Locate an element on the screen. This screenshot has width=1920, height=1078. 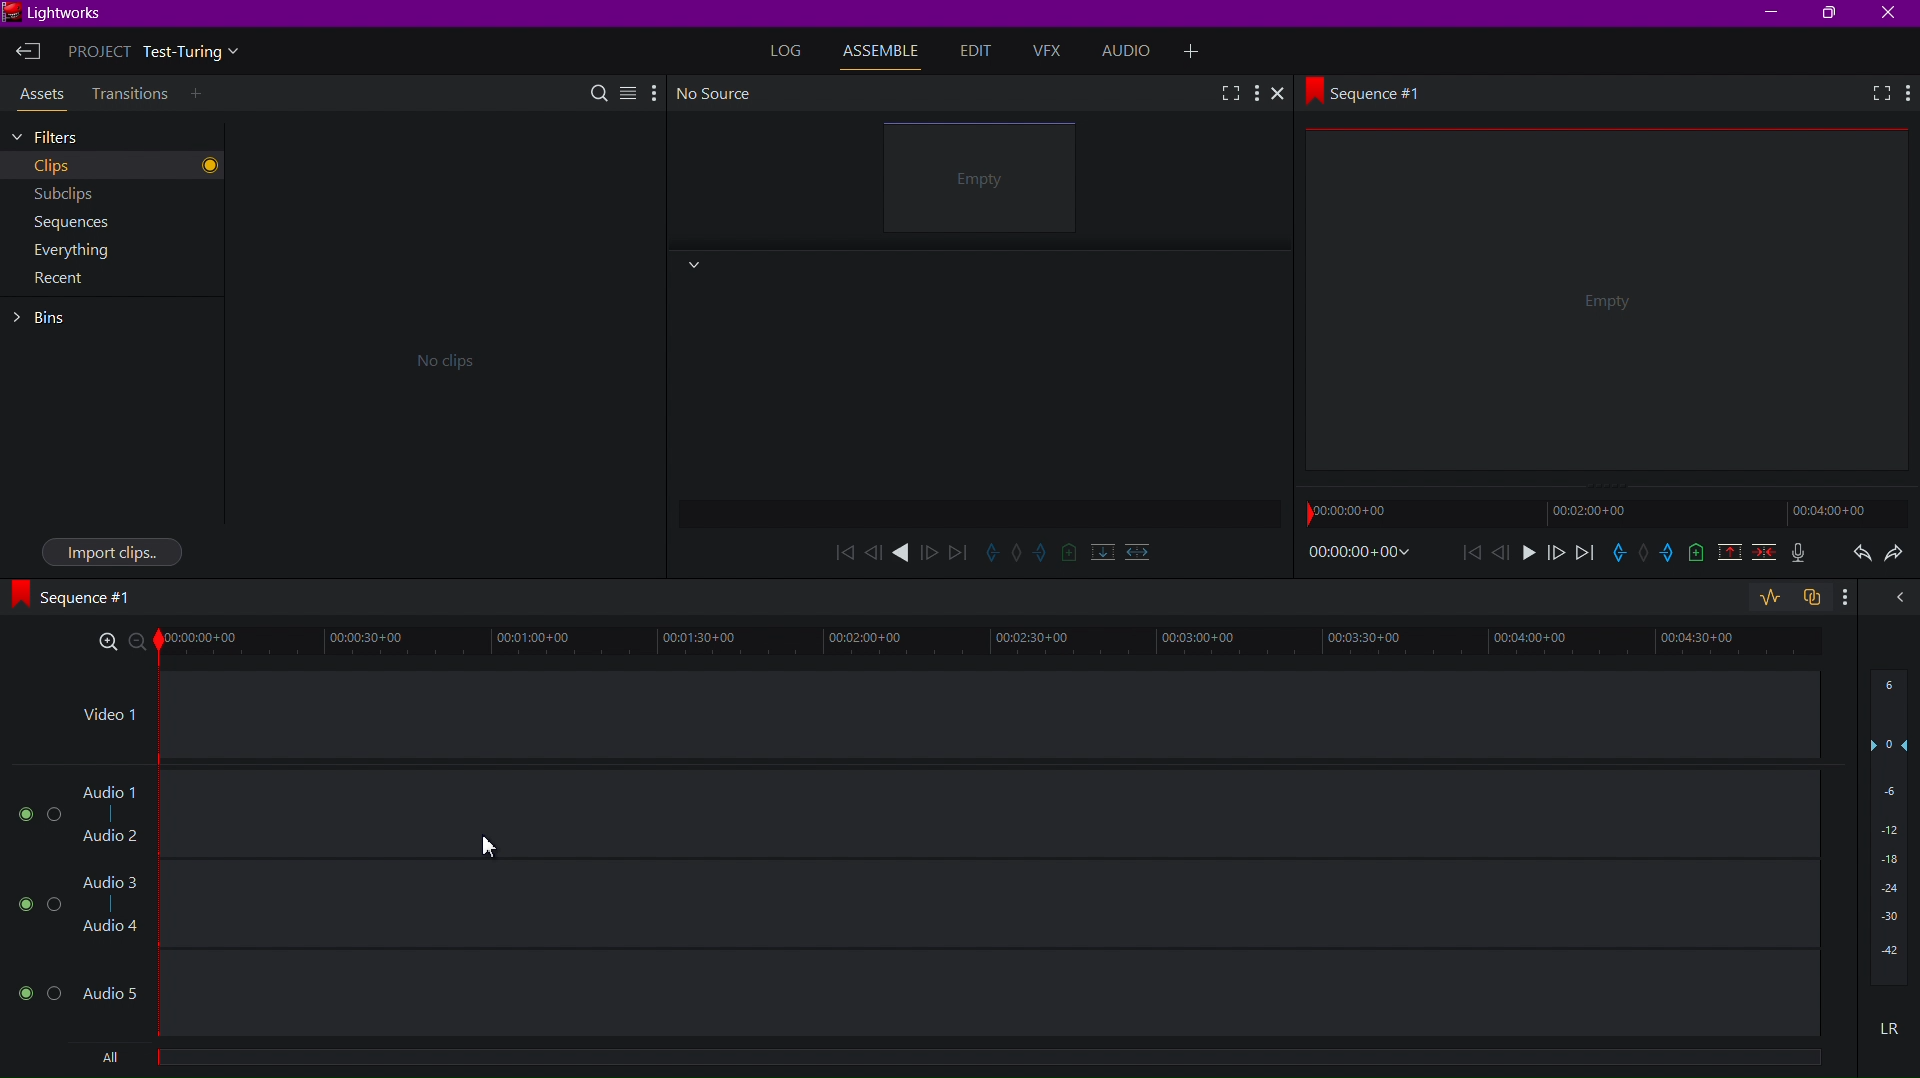
Edit is located at coordinates (974, 52).